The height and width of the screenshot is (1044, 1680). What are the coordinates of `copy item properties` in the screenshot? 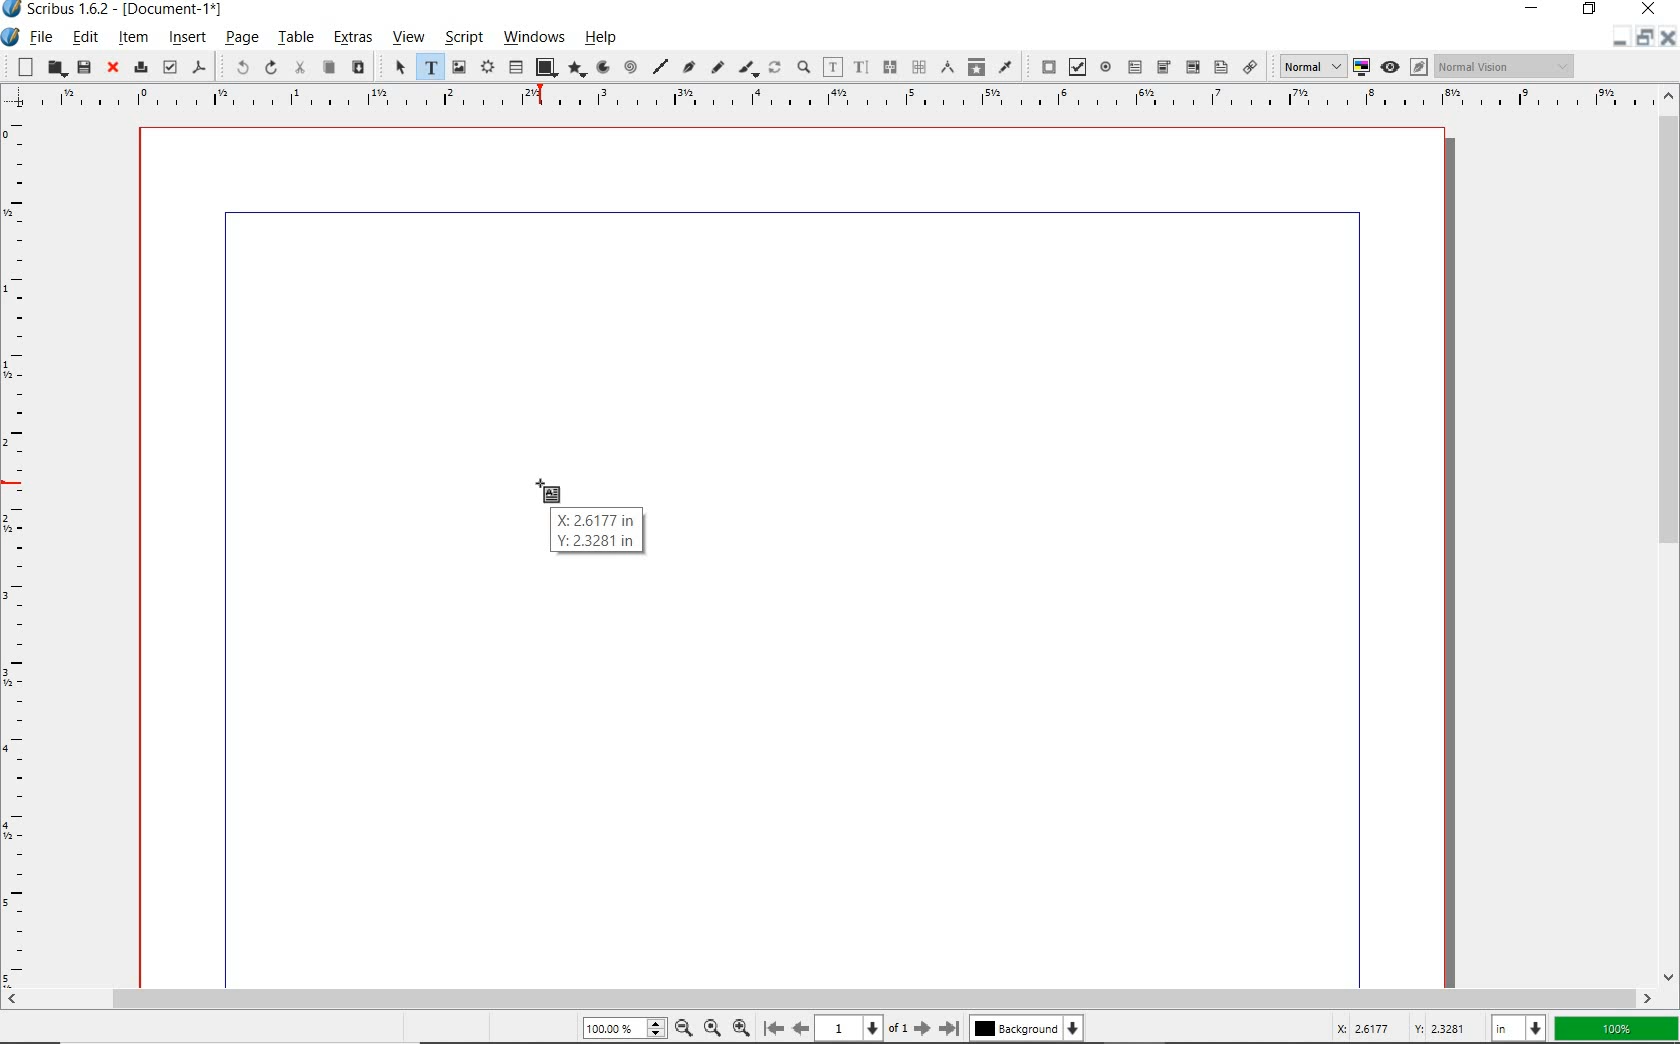 It's located at (975, 66).